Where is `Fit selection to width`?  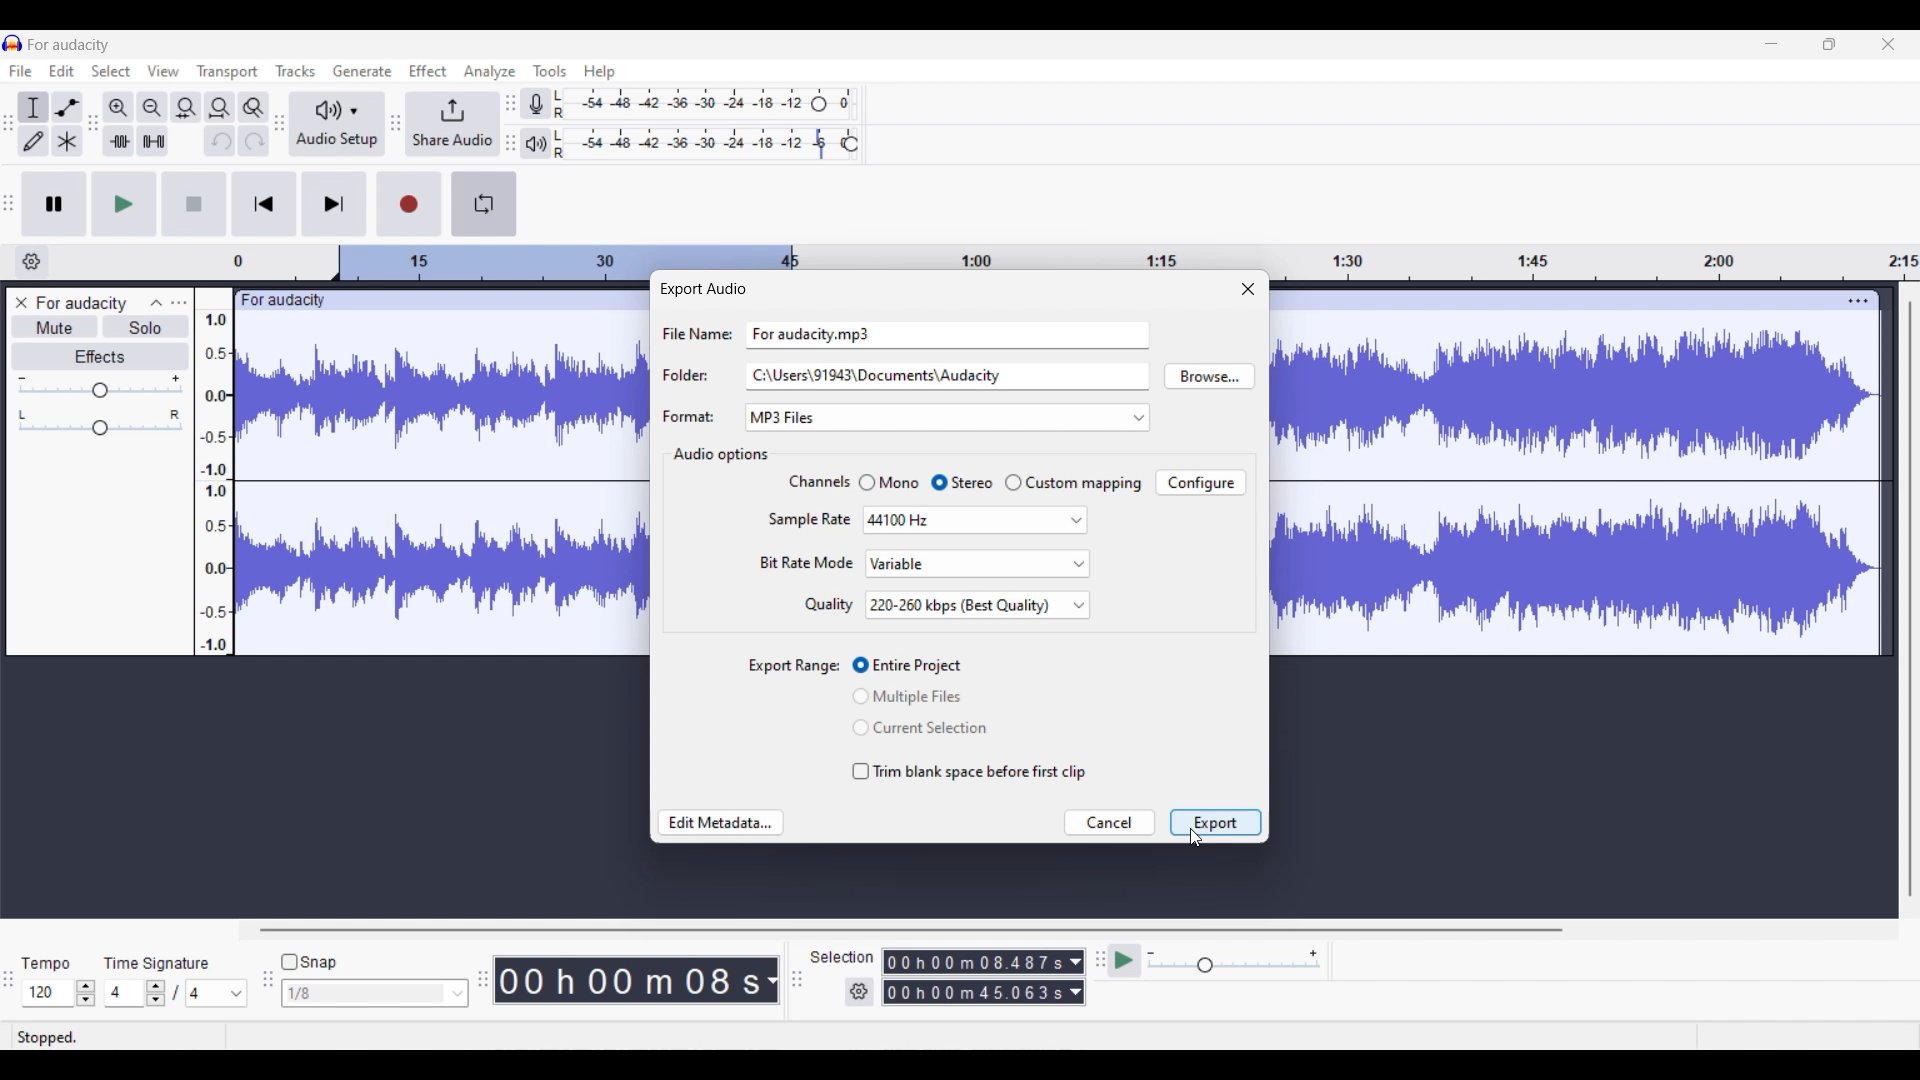 Fit selection to width is located at coordinates (185, 109).